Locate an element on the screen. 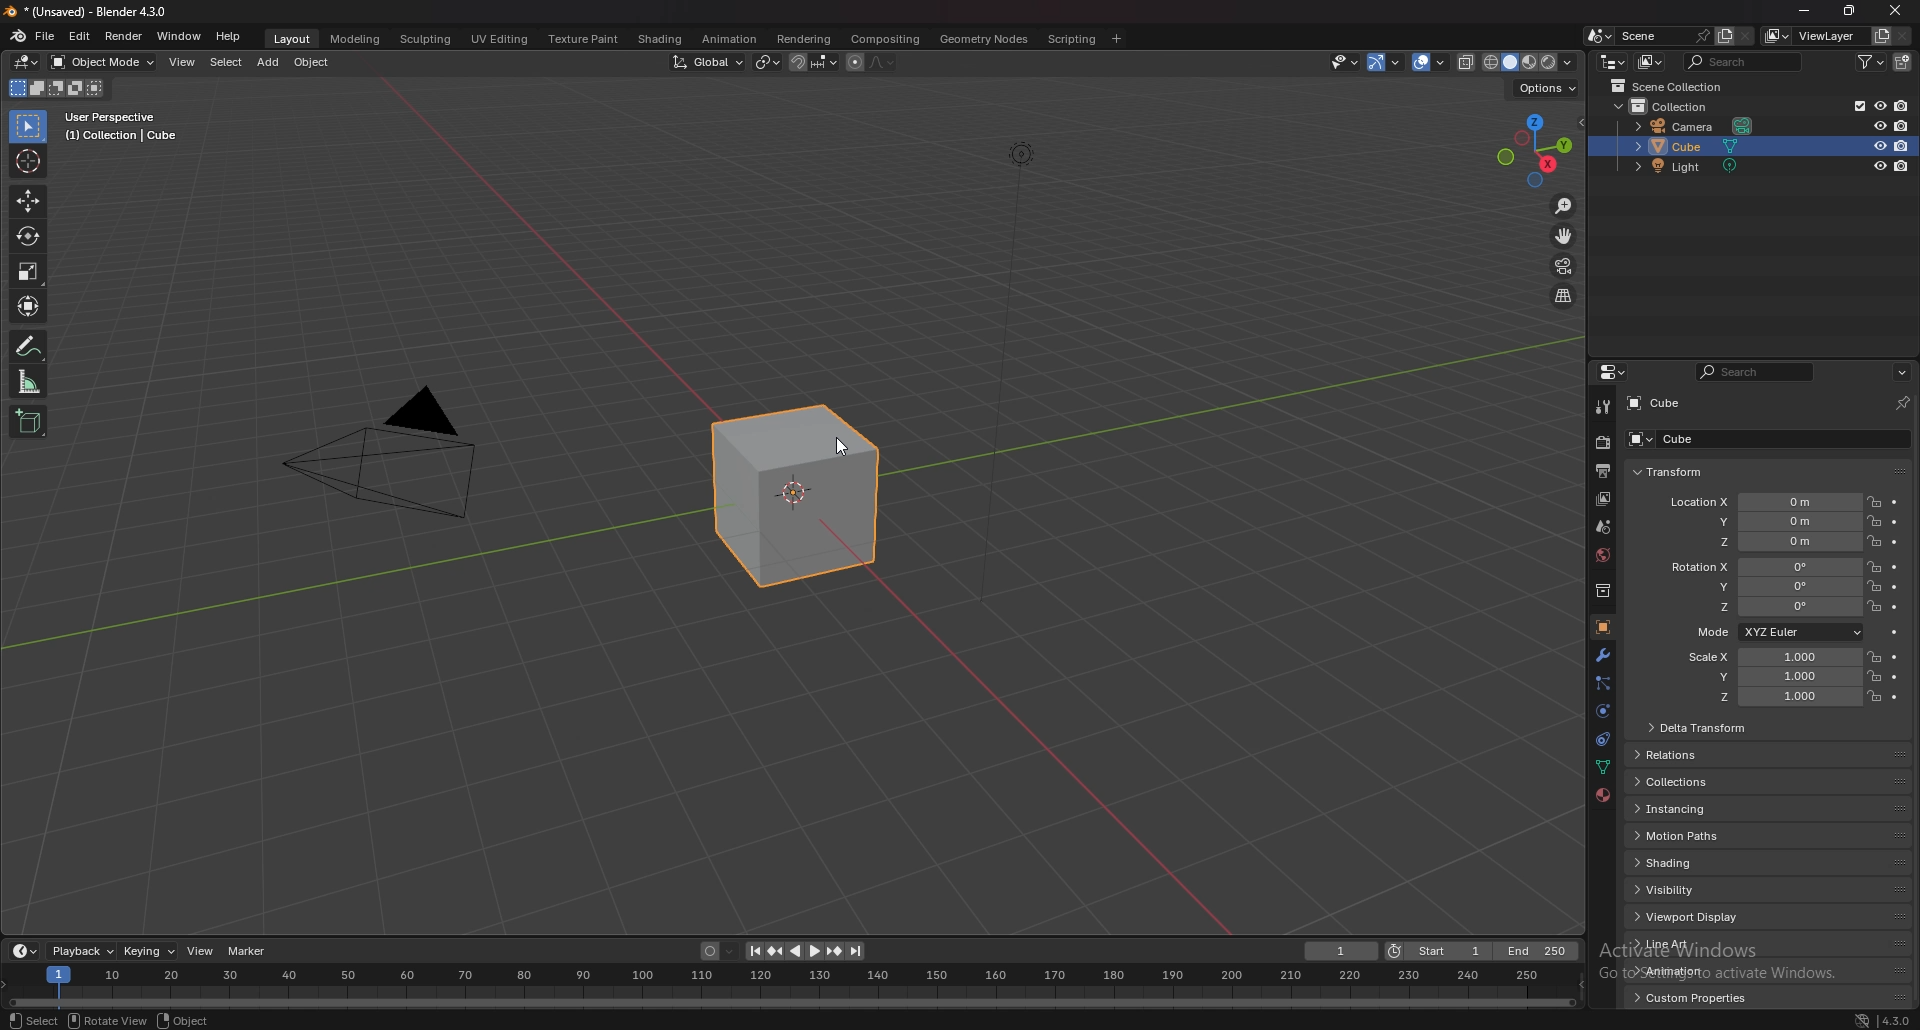 Image resolution: width=1920 pixels, height=1030 pixels. transform is located at coordinates (1671, 471).